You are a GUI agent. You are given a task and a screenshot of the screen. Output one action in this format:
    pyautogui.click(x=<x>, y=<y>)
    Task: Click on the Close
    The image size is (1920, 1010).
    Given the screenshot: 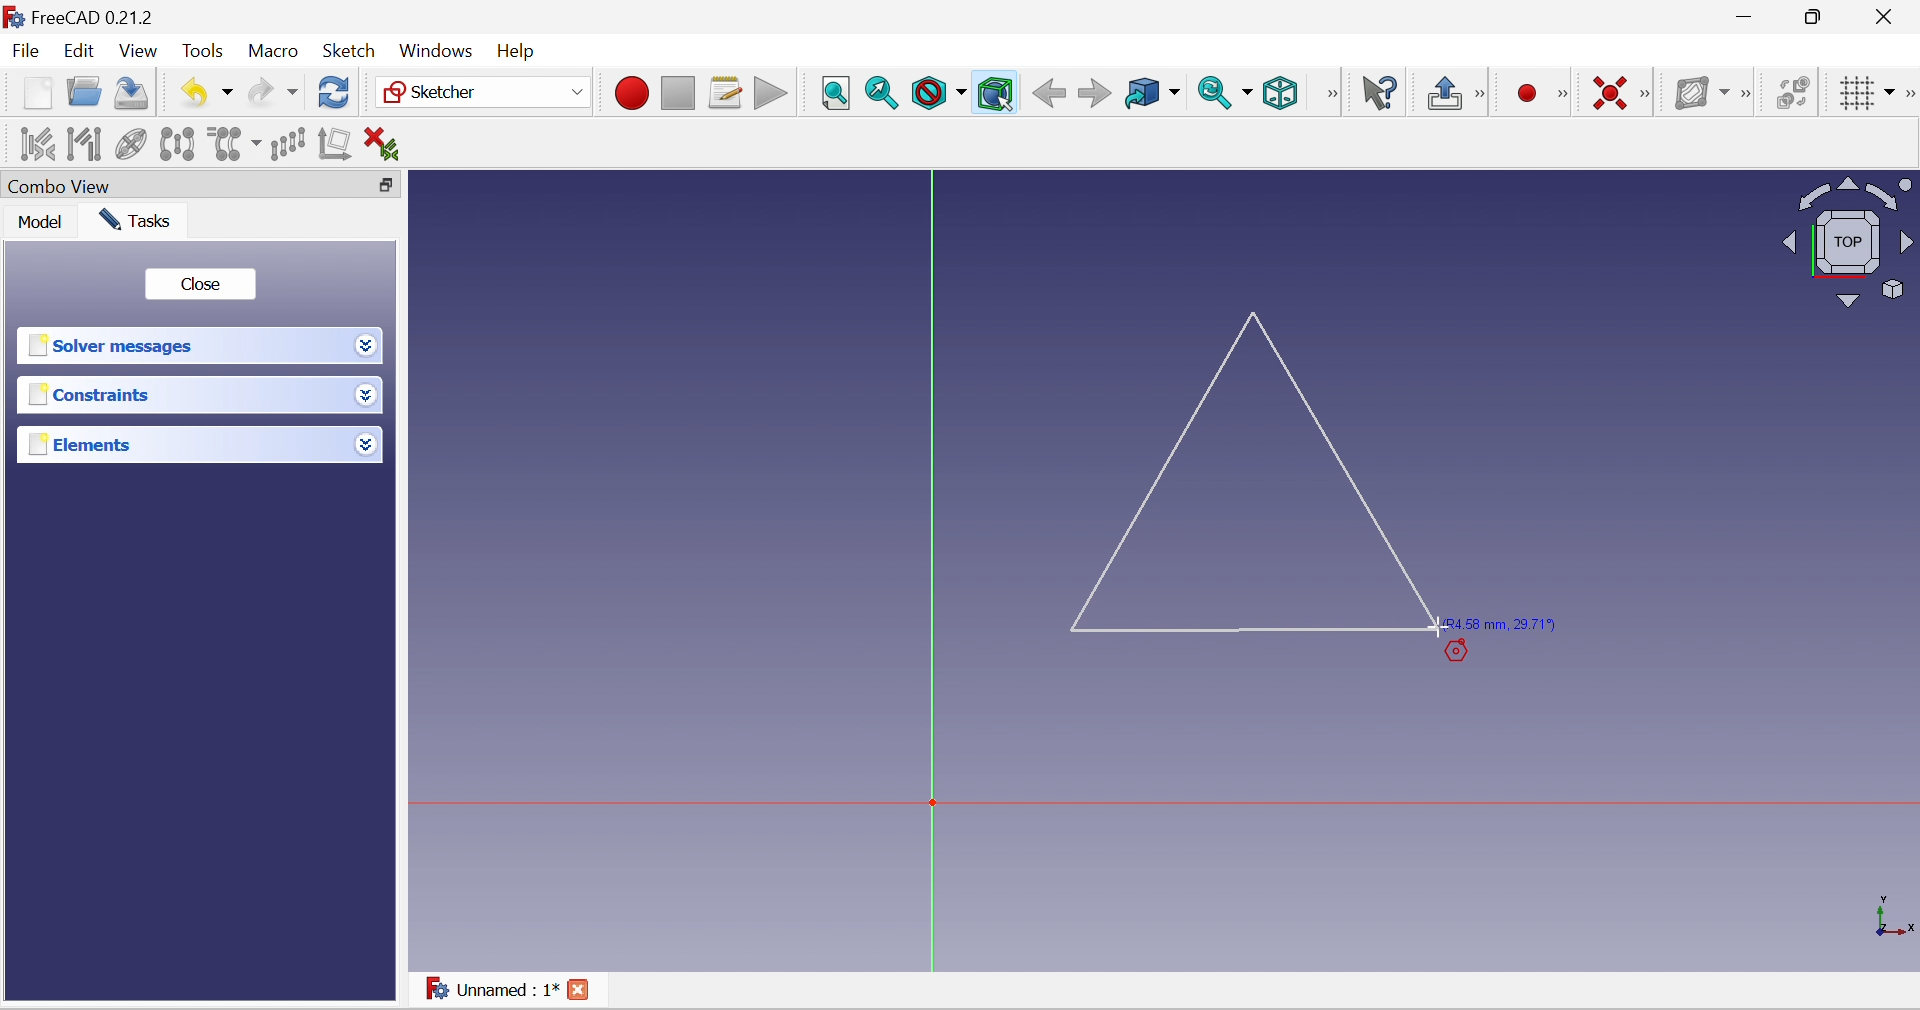 What is the action you would take?
    pyautogui.click(x=577, y=989)
    